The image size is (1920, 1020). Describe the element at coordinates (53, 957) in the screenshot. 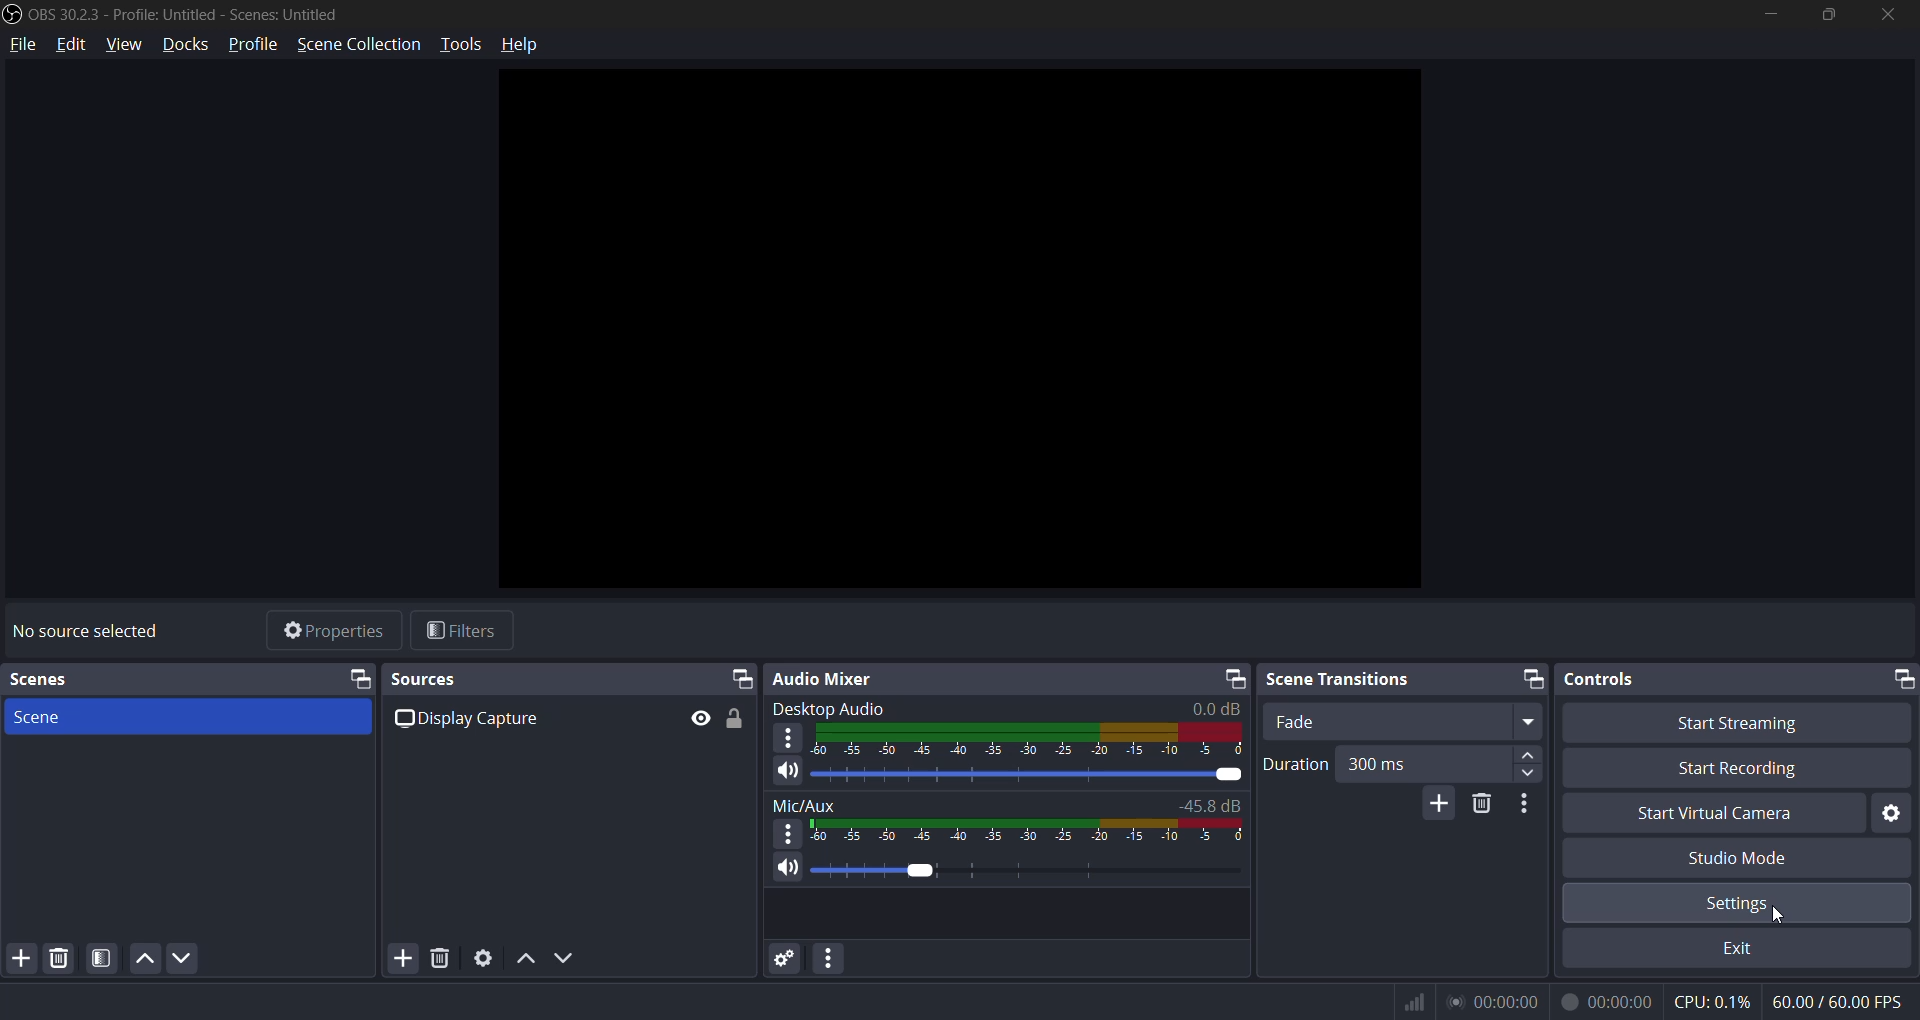

I see `delete source` at that location.